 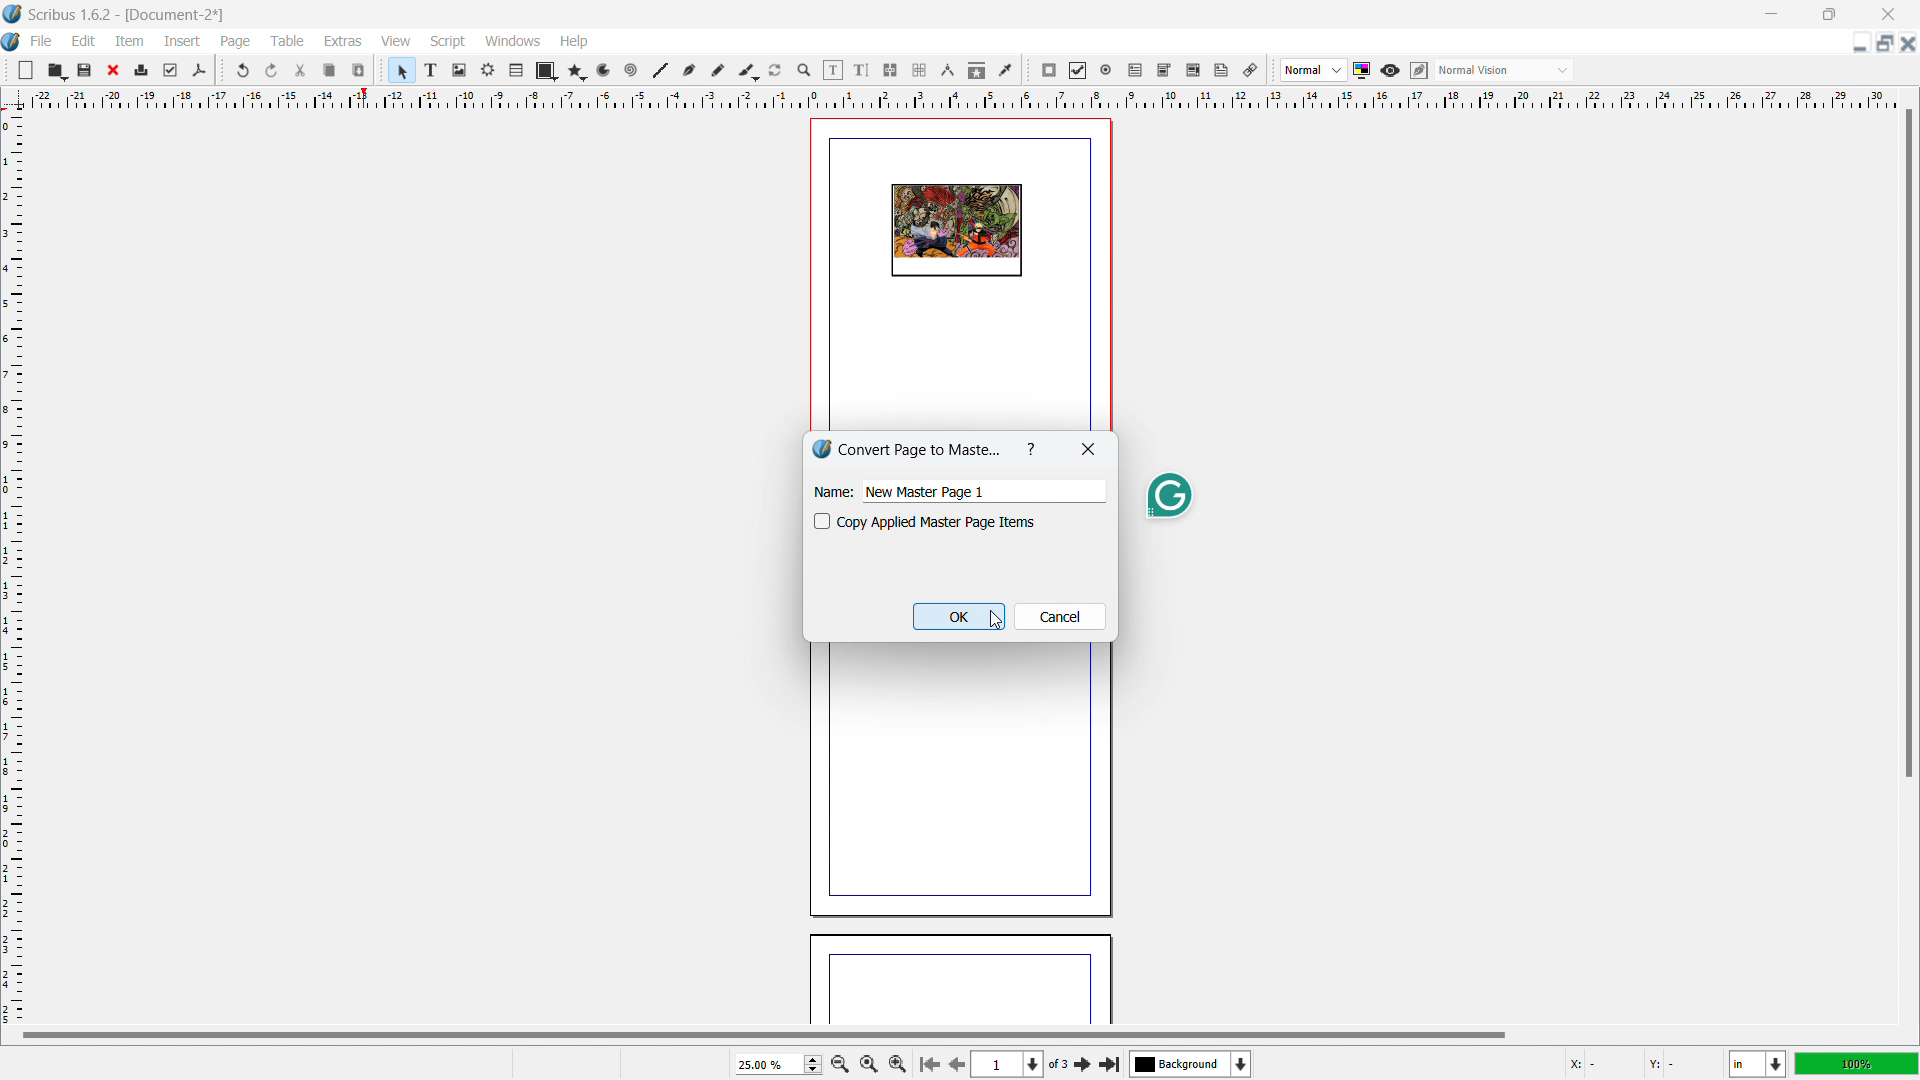 I want to click on move toolbox, so click(x=7, y=68).